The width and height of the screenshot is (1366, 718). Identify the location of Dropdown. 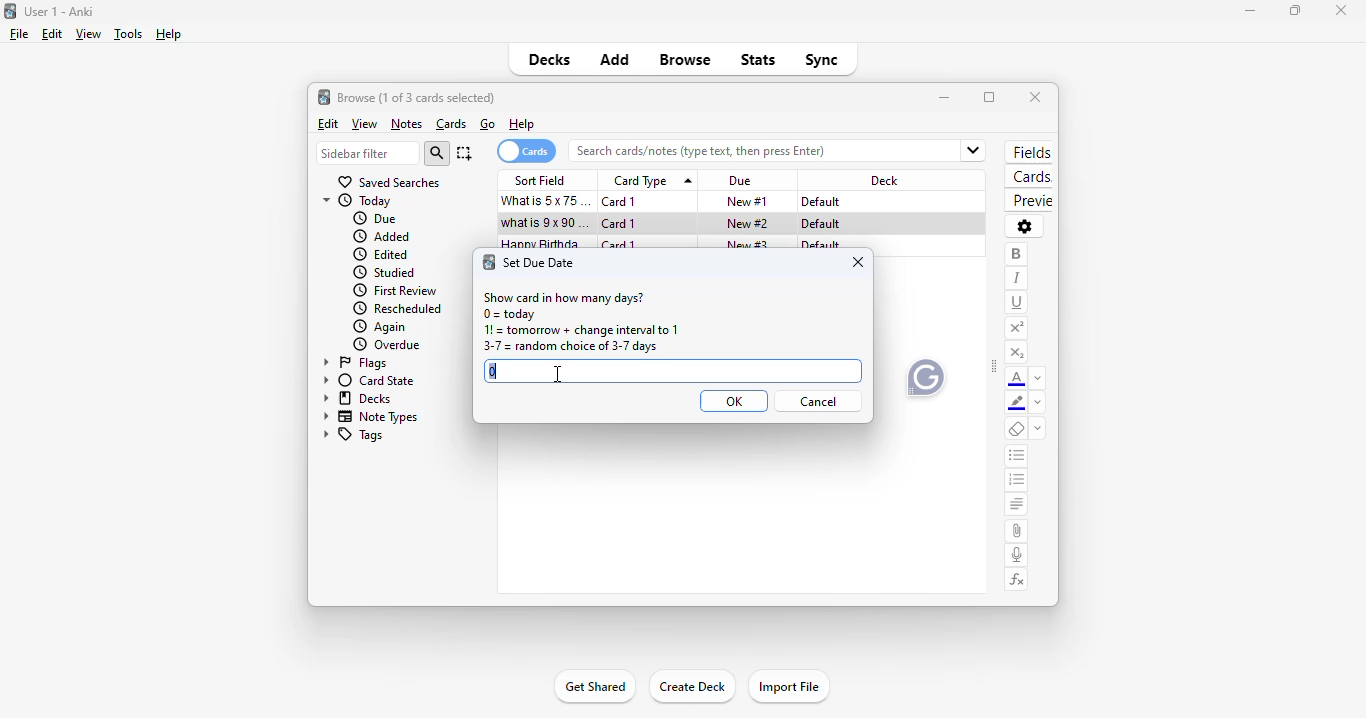
(975, 150).